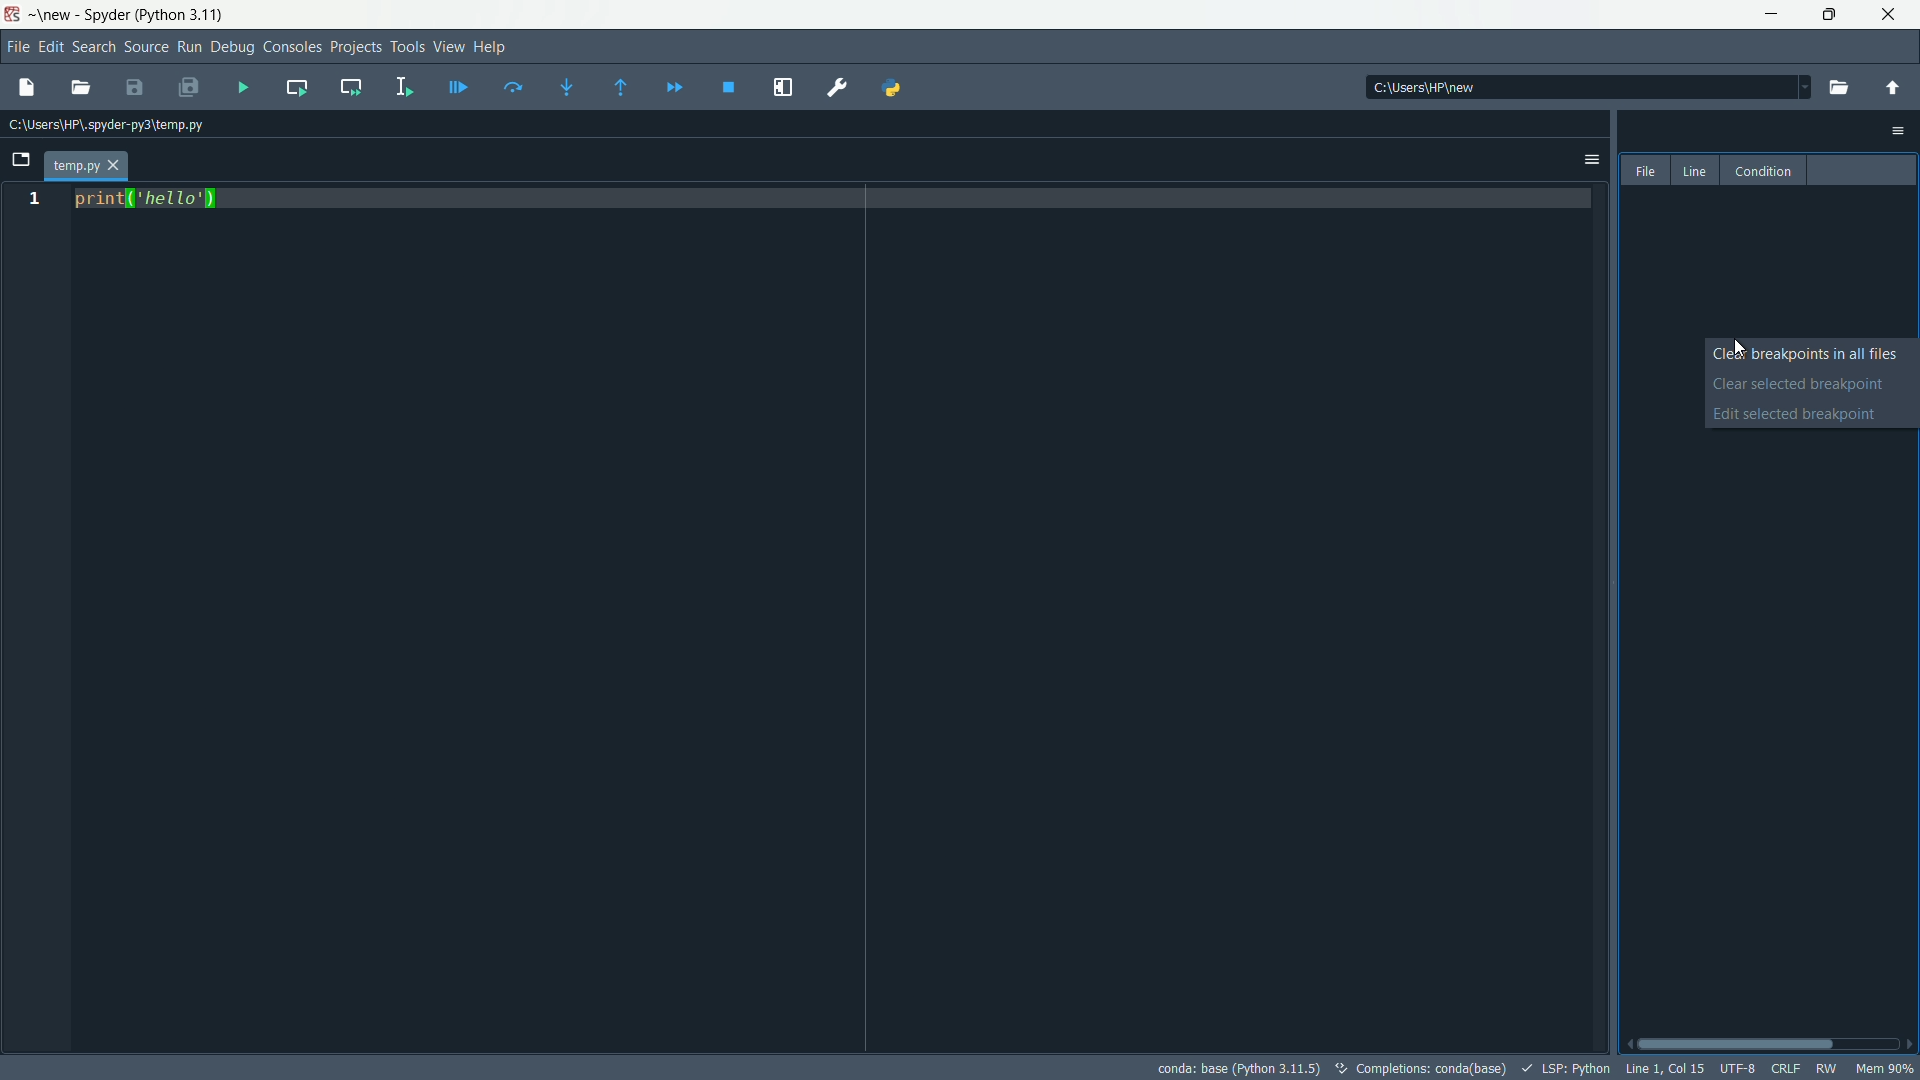 This screenshot has height=1080, width=1920. Describe the element at coordinates (189, 48) in the screenshot. I see `run menu` at that location.